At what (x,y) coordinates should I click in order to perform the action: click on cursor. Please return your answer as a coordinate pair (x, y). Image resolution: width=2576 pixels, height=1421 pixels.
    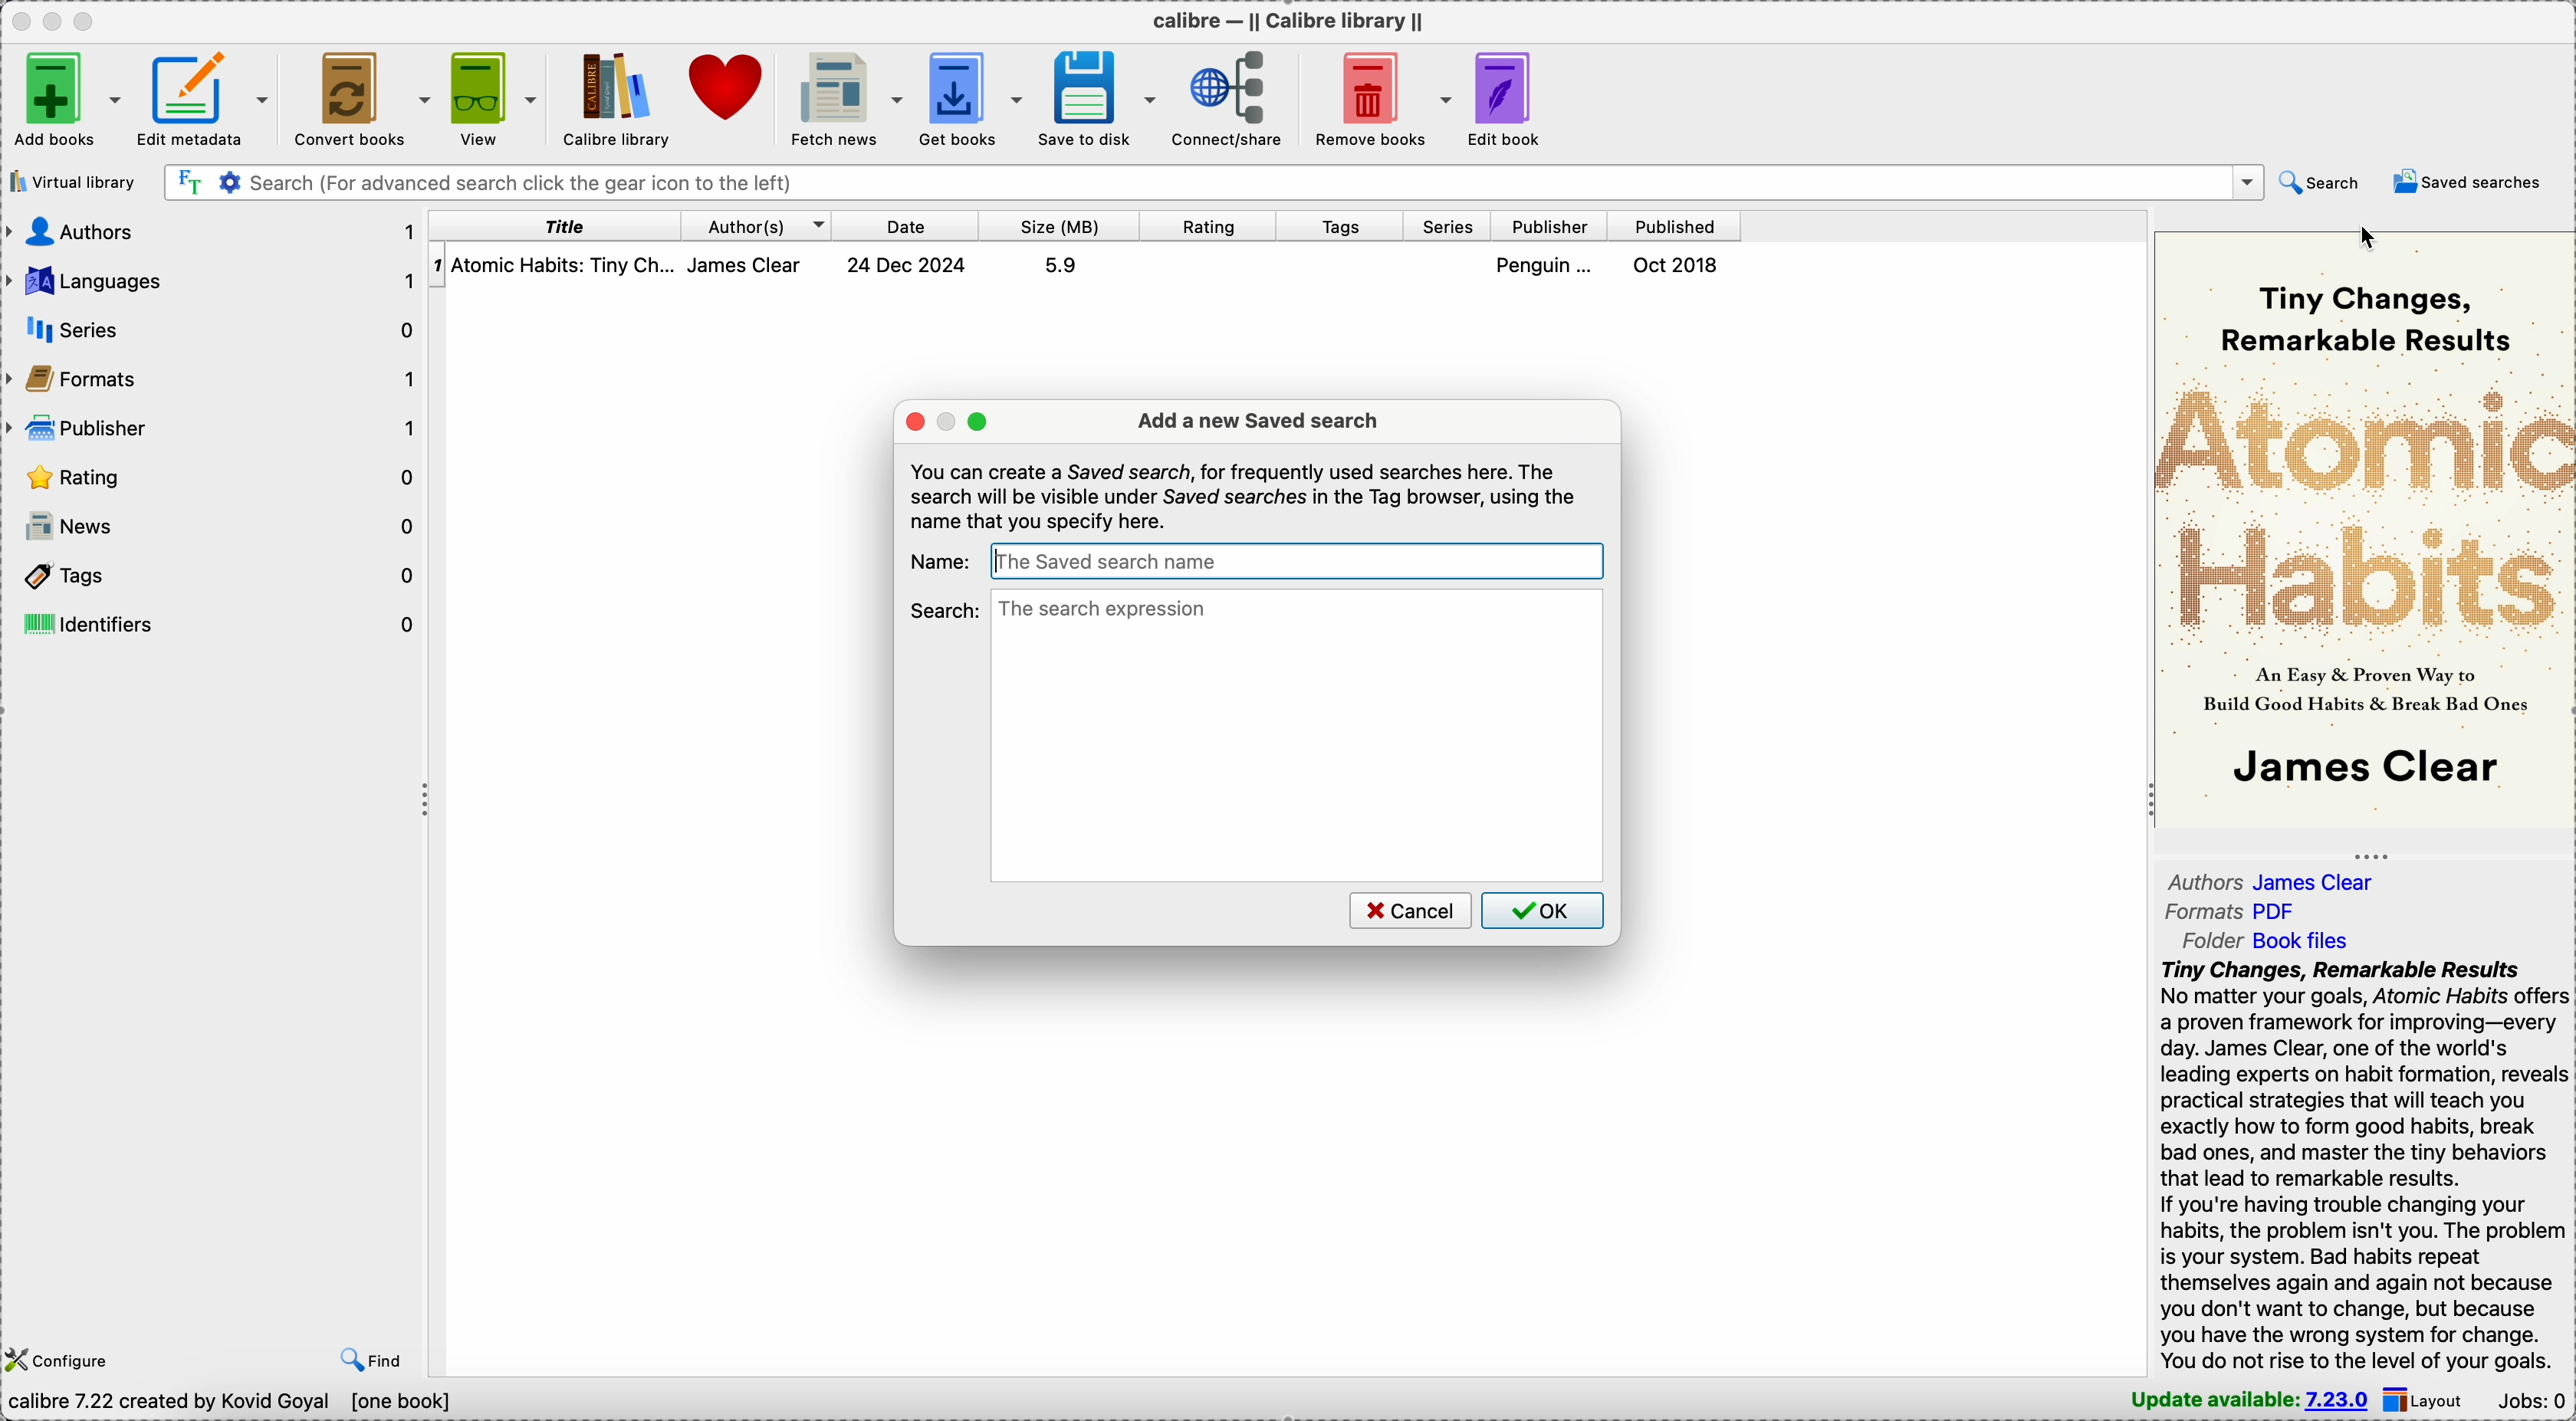
    Looking at the image, I should click on (2372, 238).